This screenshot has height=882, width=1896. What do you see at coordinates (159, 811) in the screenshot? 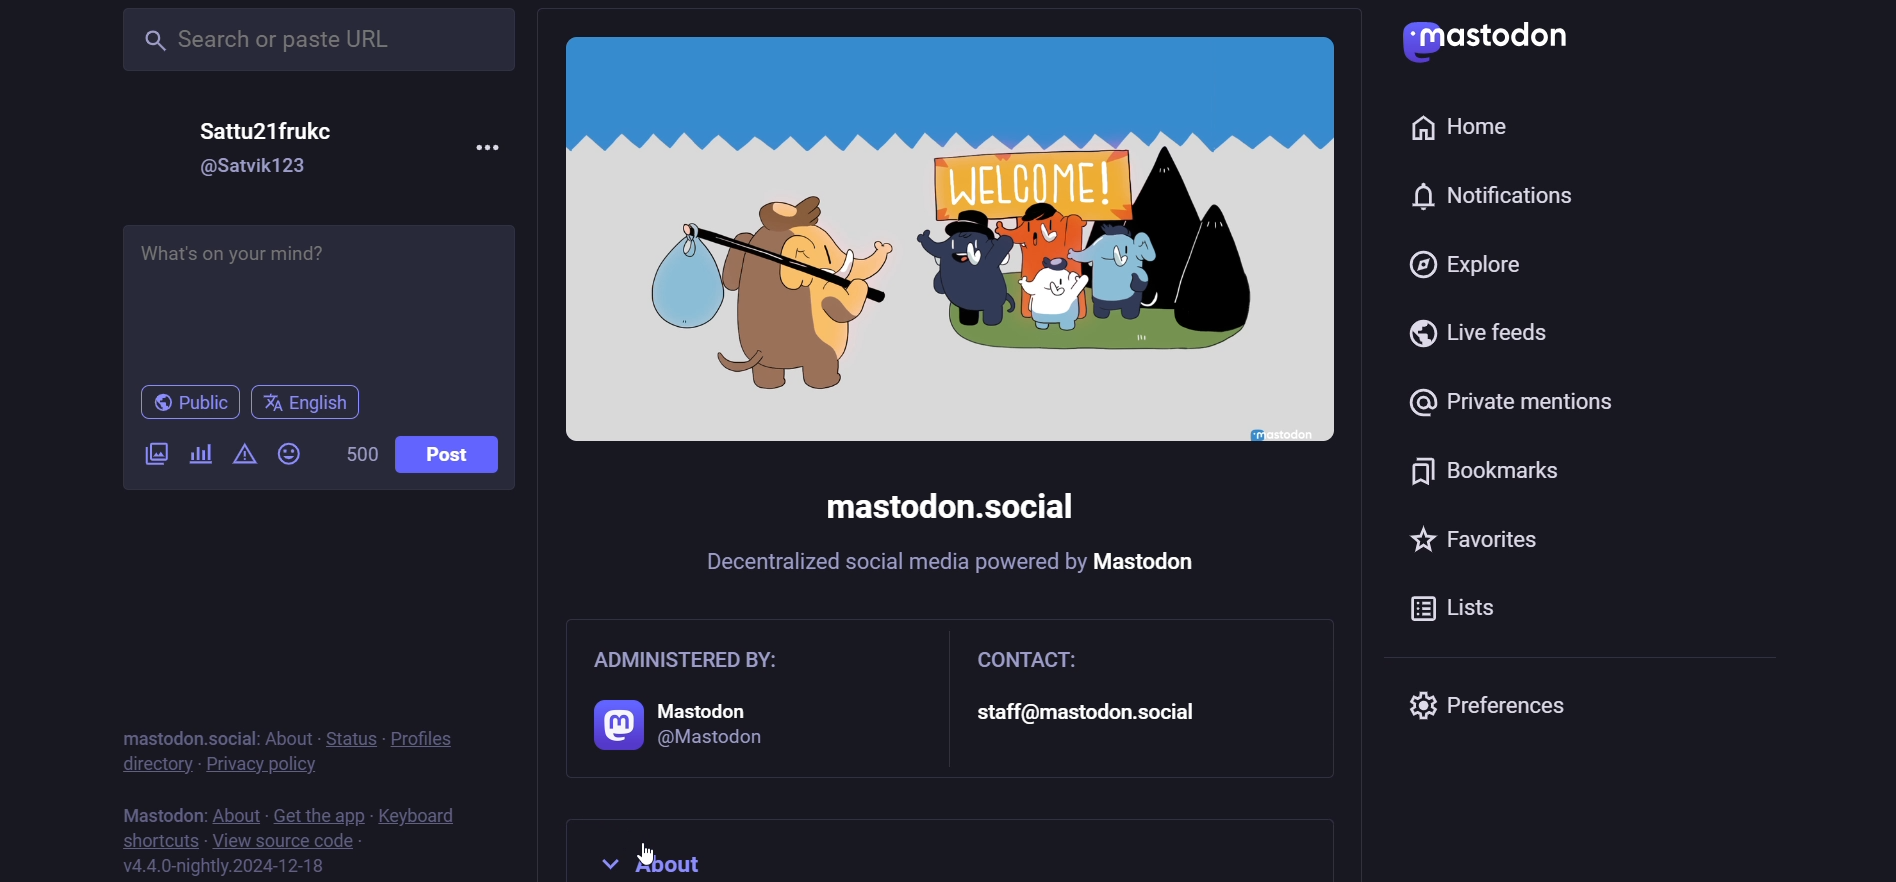
I see `mastodon` at bounding box center [159, 811].